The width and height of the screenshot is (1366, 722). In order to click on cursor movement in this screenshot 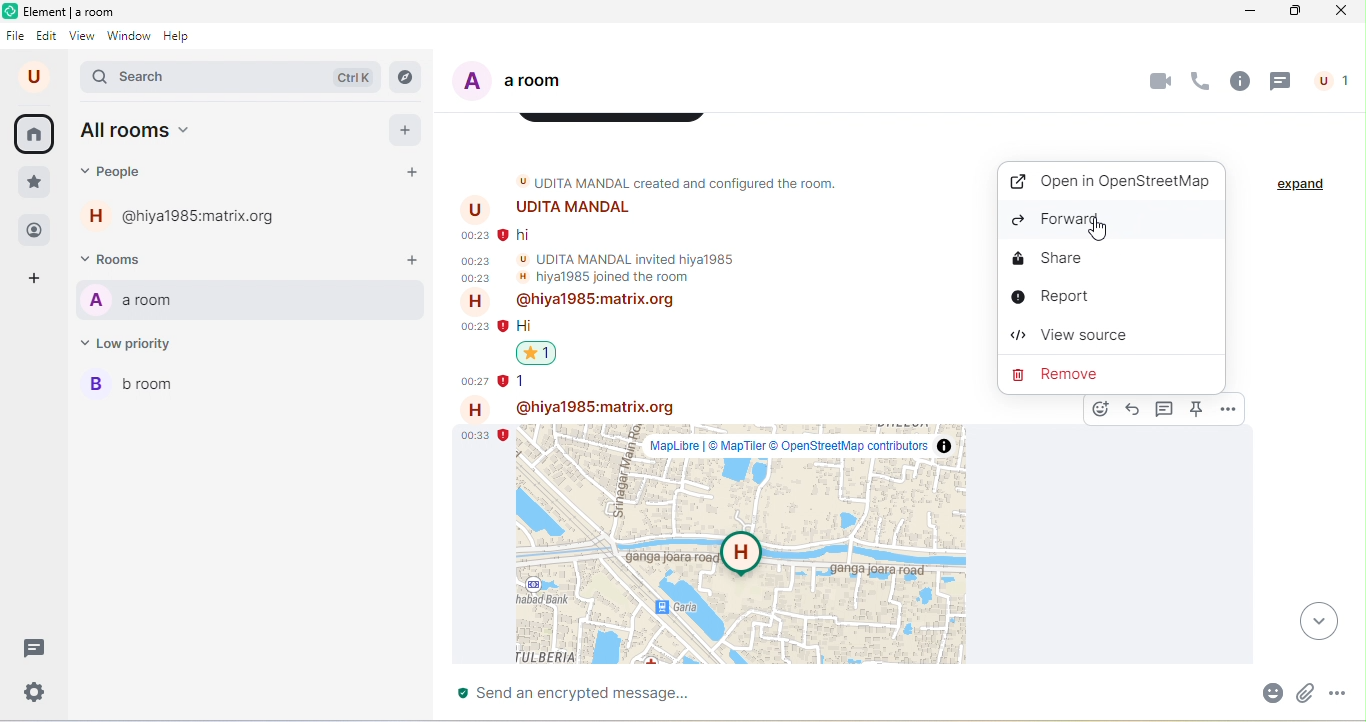, I will do `click(1098, 231)`.